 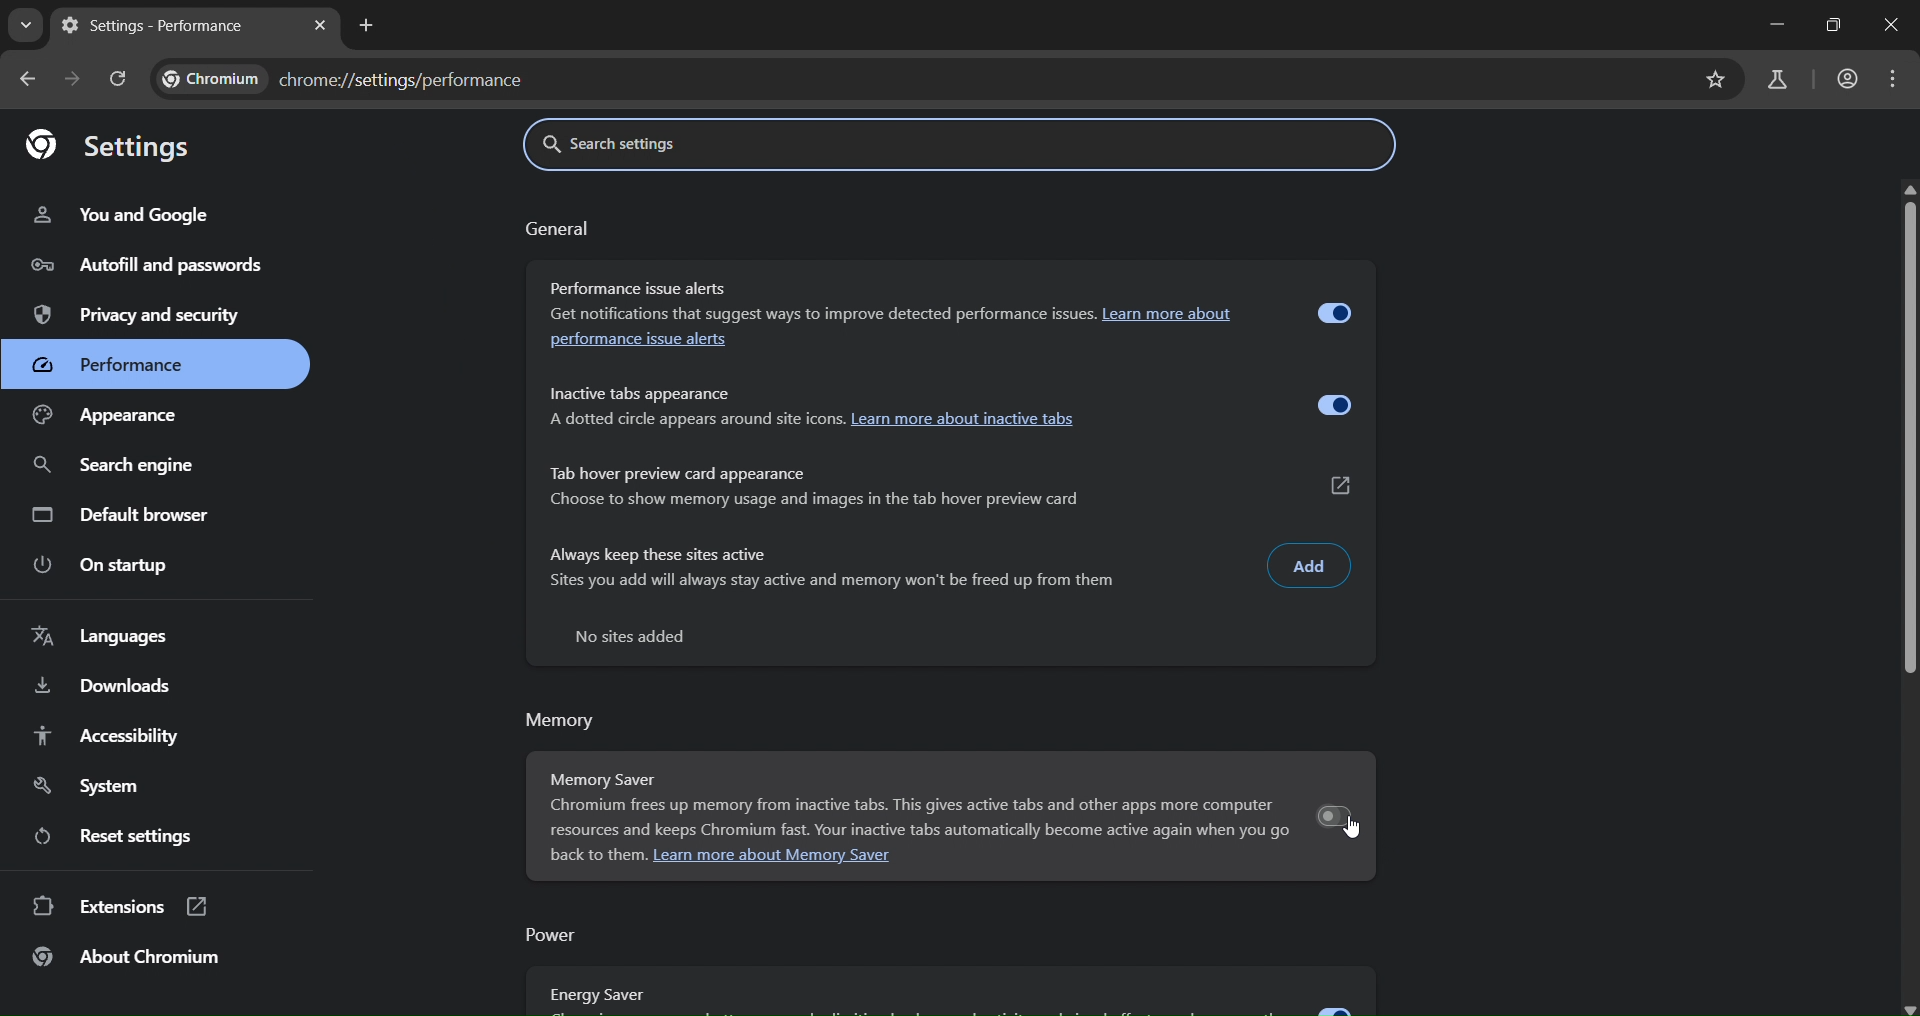 I want to click on cursor, so click(x=1353, y=825).